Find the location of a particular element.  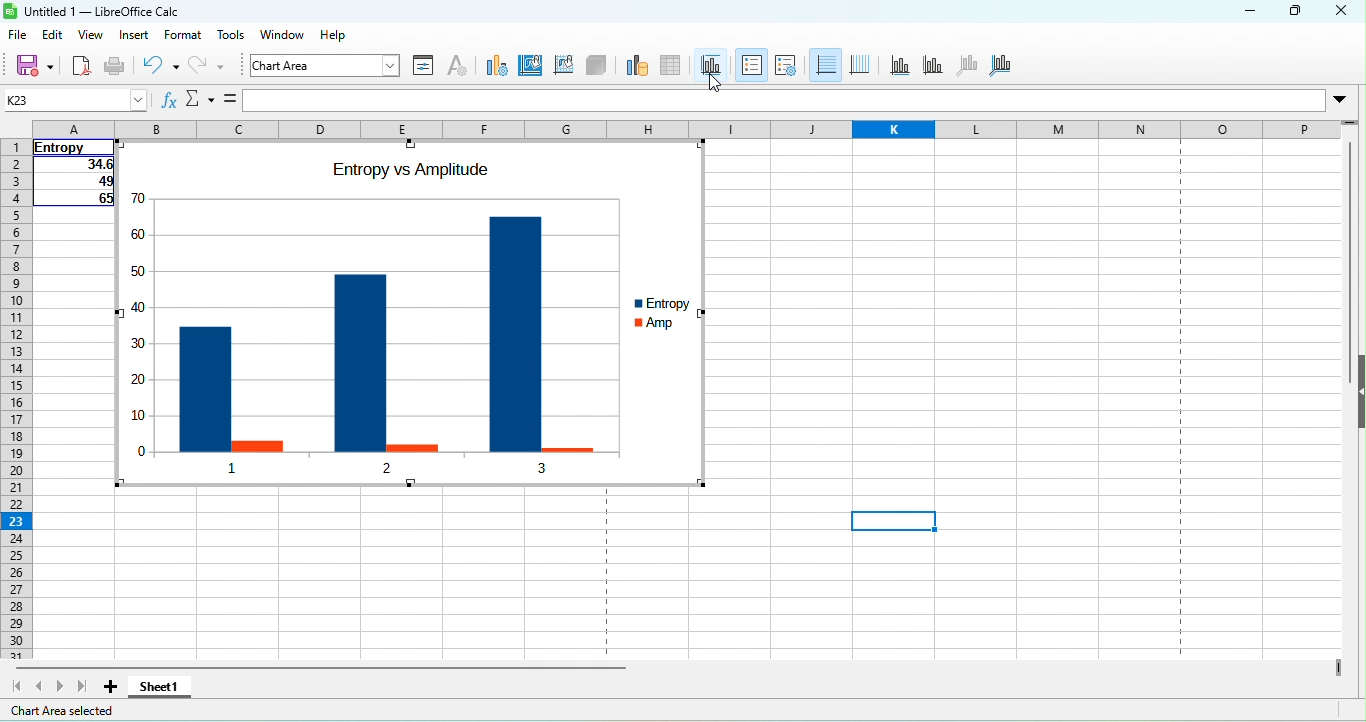

chart area is located at coordinates (327, 68).